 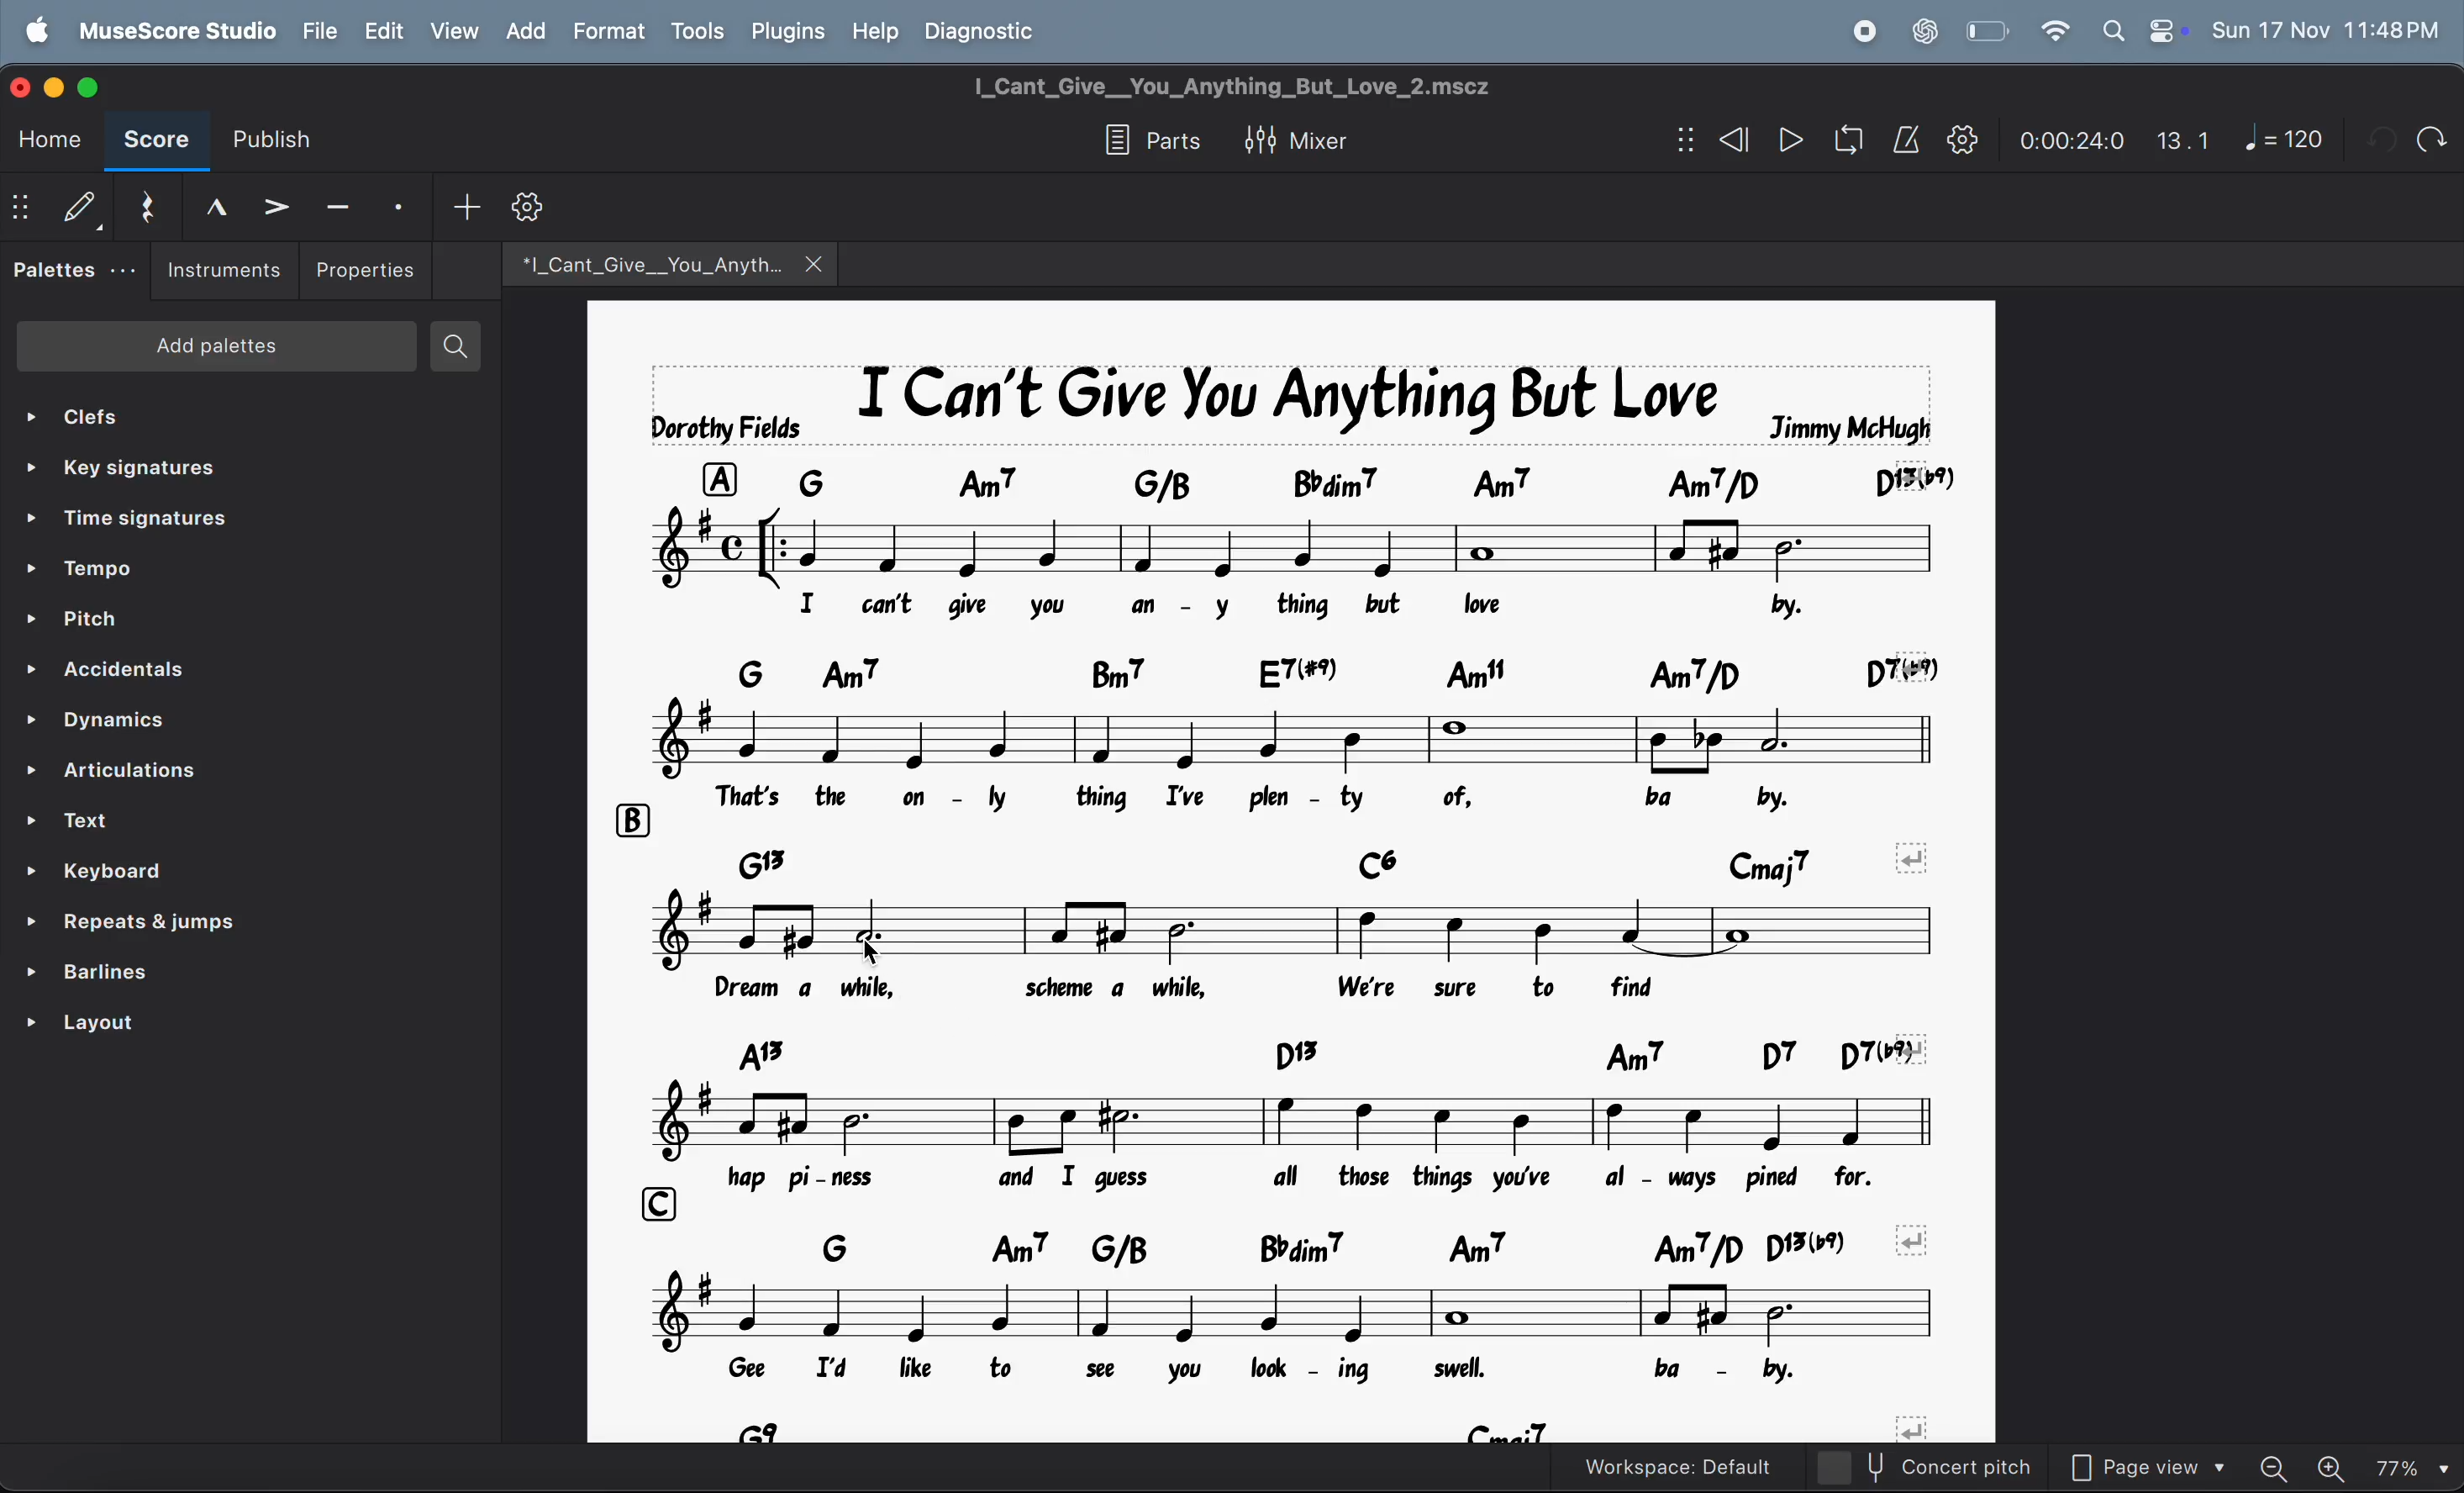 I want to click on staccato, so click(x=404, y=206).